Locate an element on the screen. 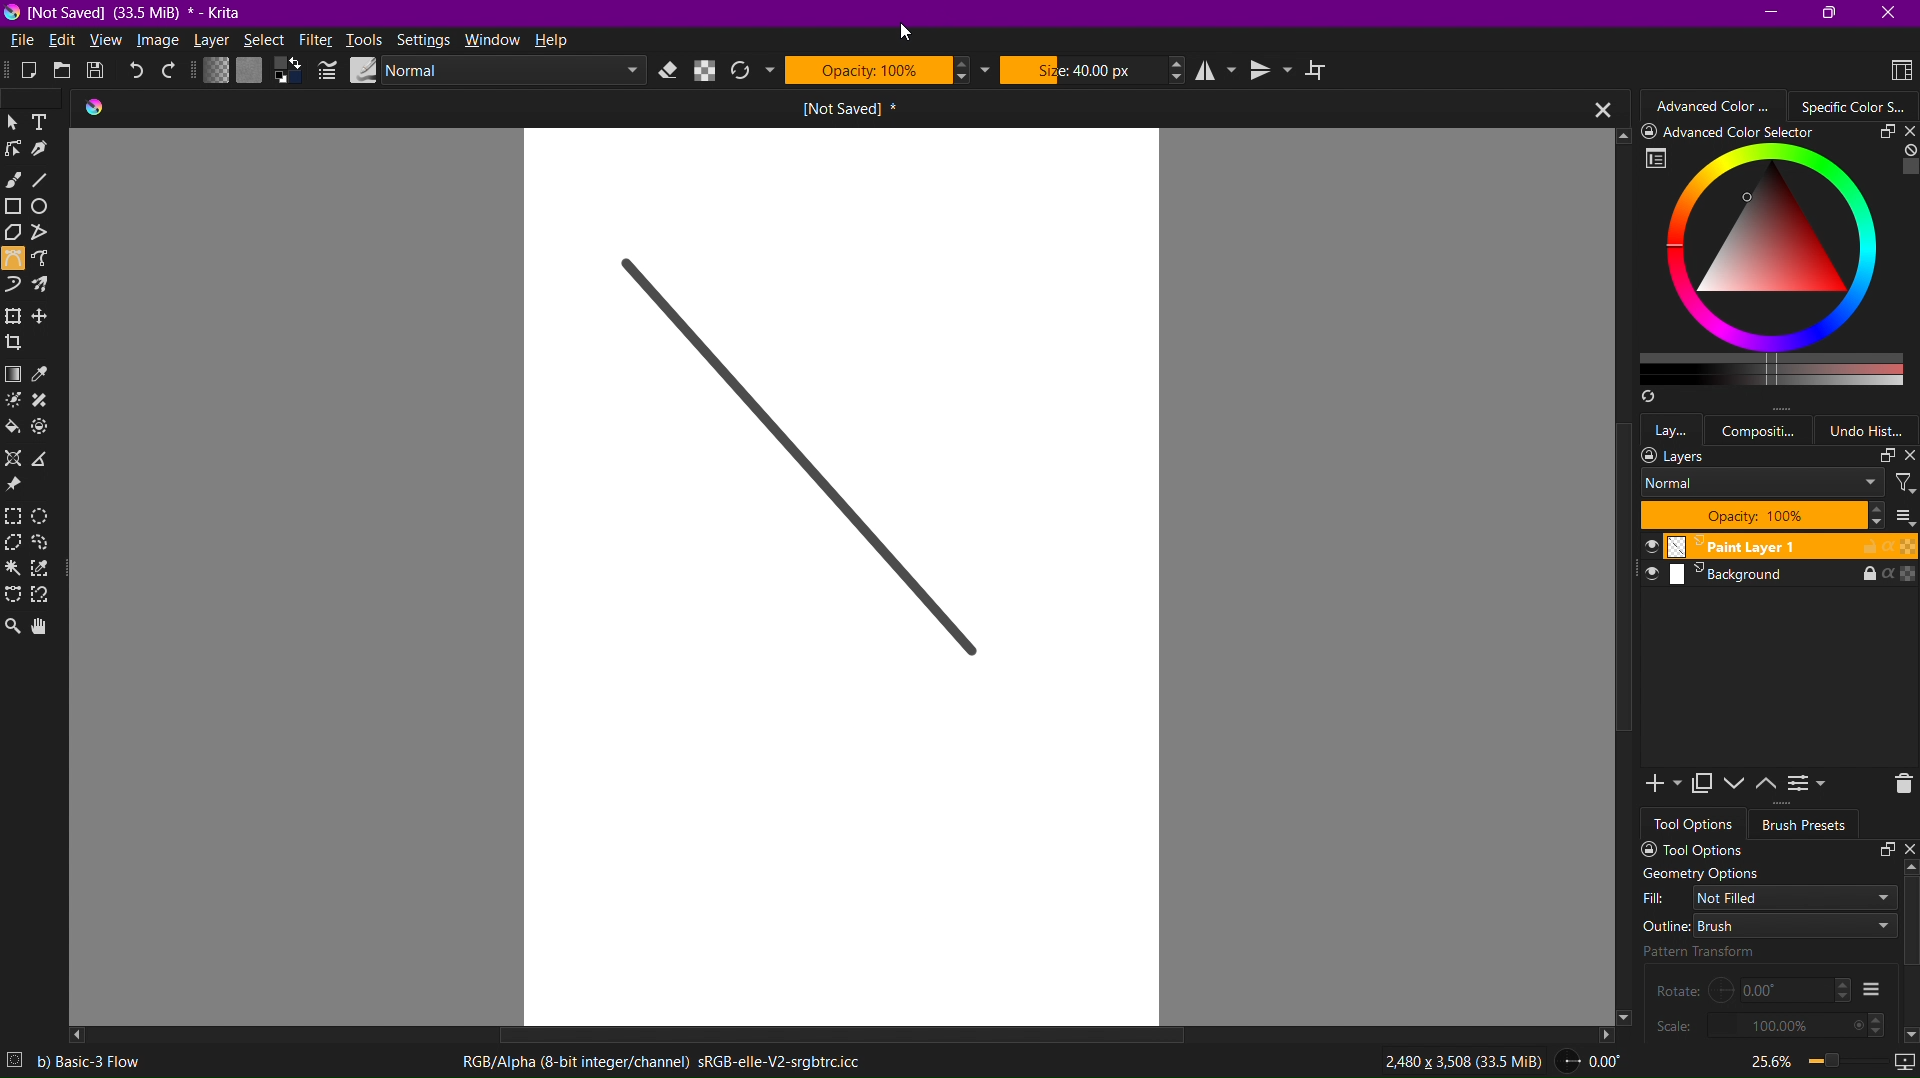  Move Layer or Mask Up is located at coordinates (1770, 784).